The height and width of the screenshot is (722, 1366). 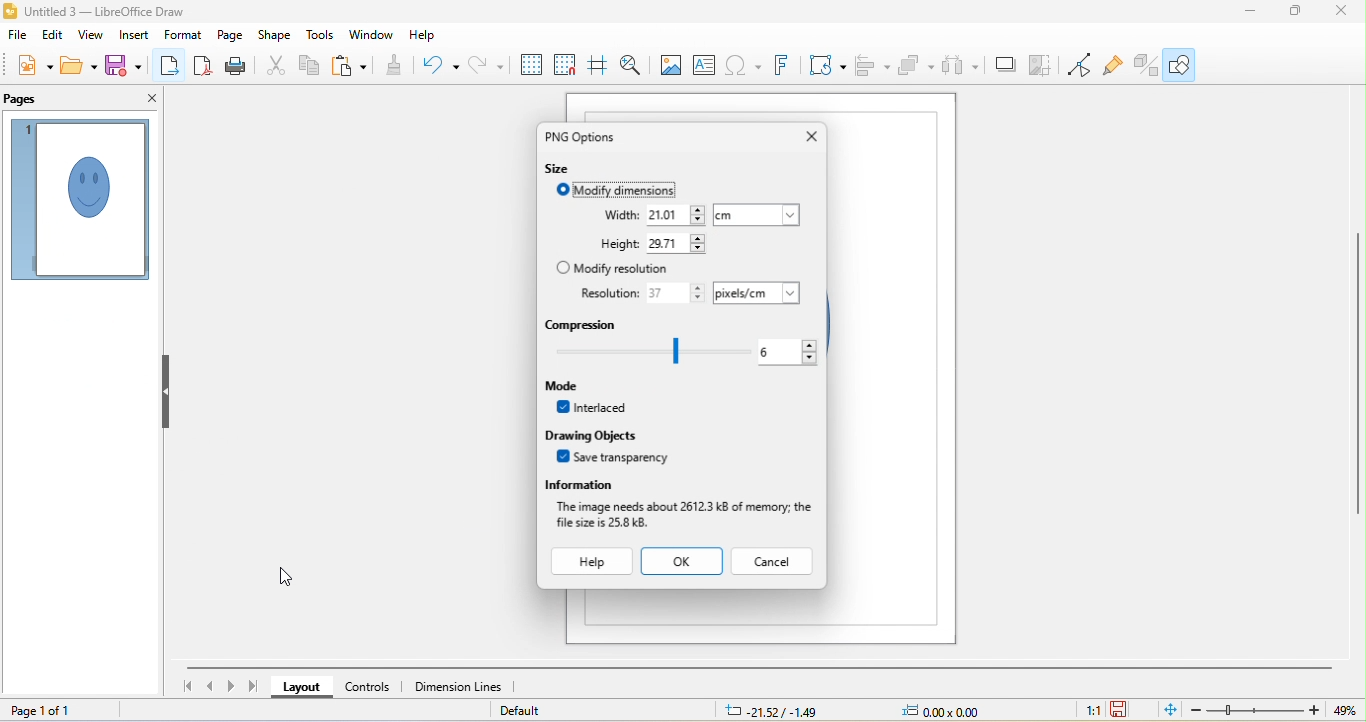 What do you see at coordinates (1341, 15) in the screenshot?
I see `close` at bounding box center [1341, 15].